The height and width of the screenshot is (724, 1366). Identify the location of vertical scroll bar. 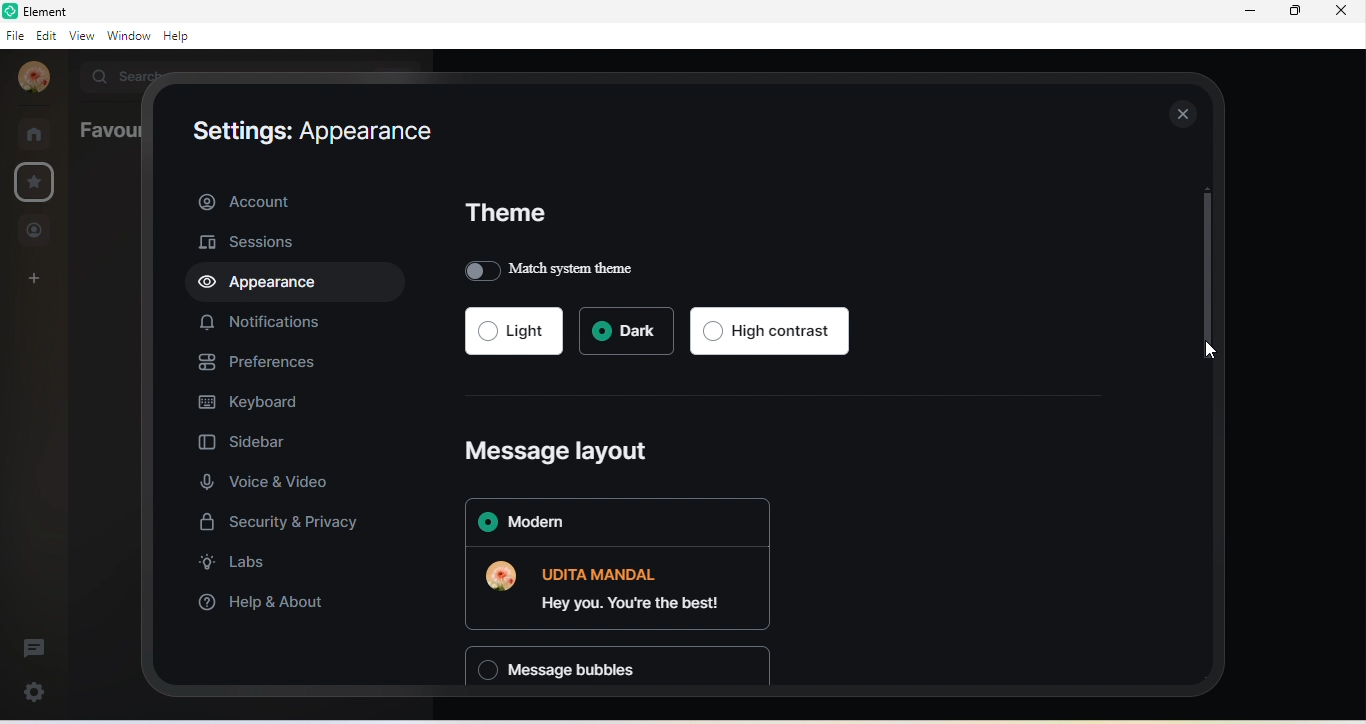
(1204, 273).